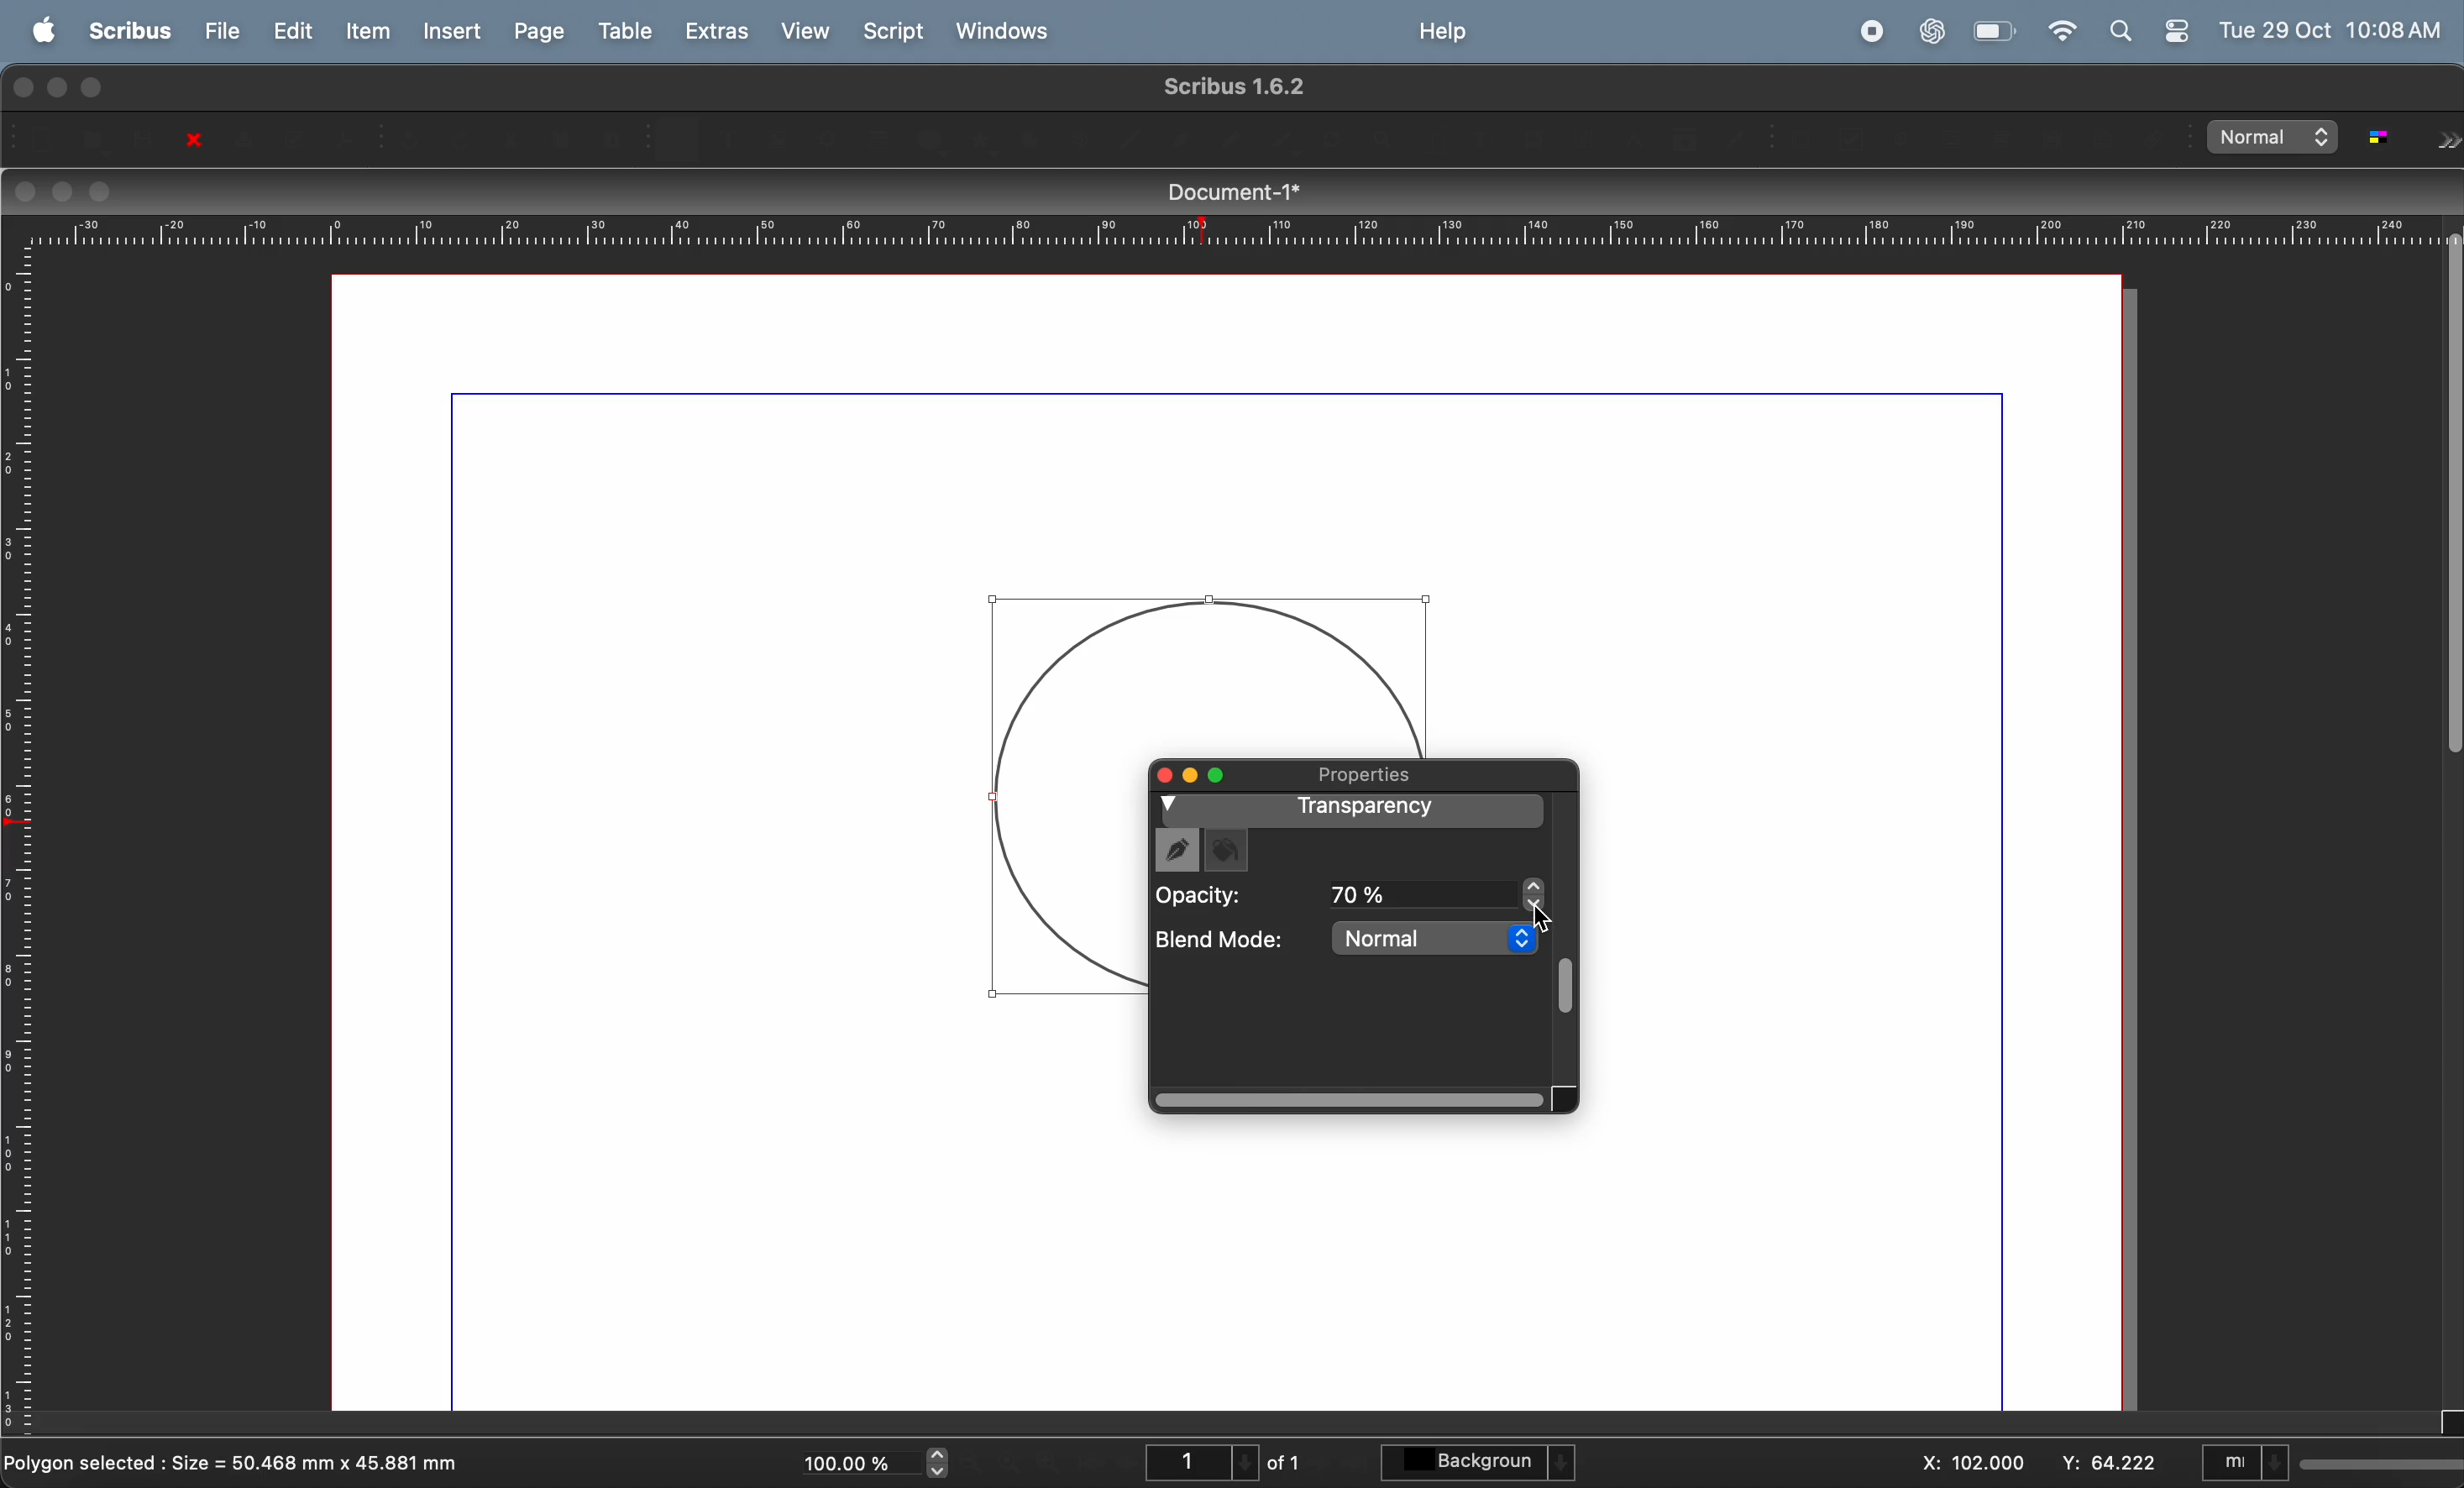 Image resolution: width=2464 pixels, height=1488 pixels. I want to click on minimize, so click(63, 192).